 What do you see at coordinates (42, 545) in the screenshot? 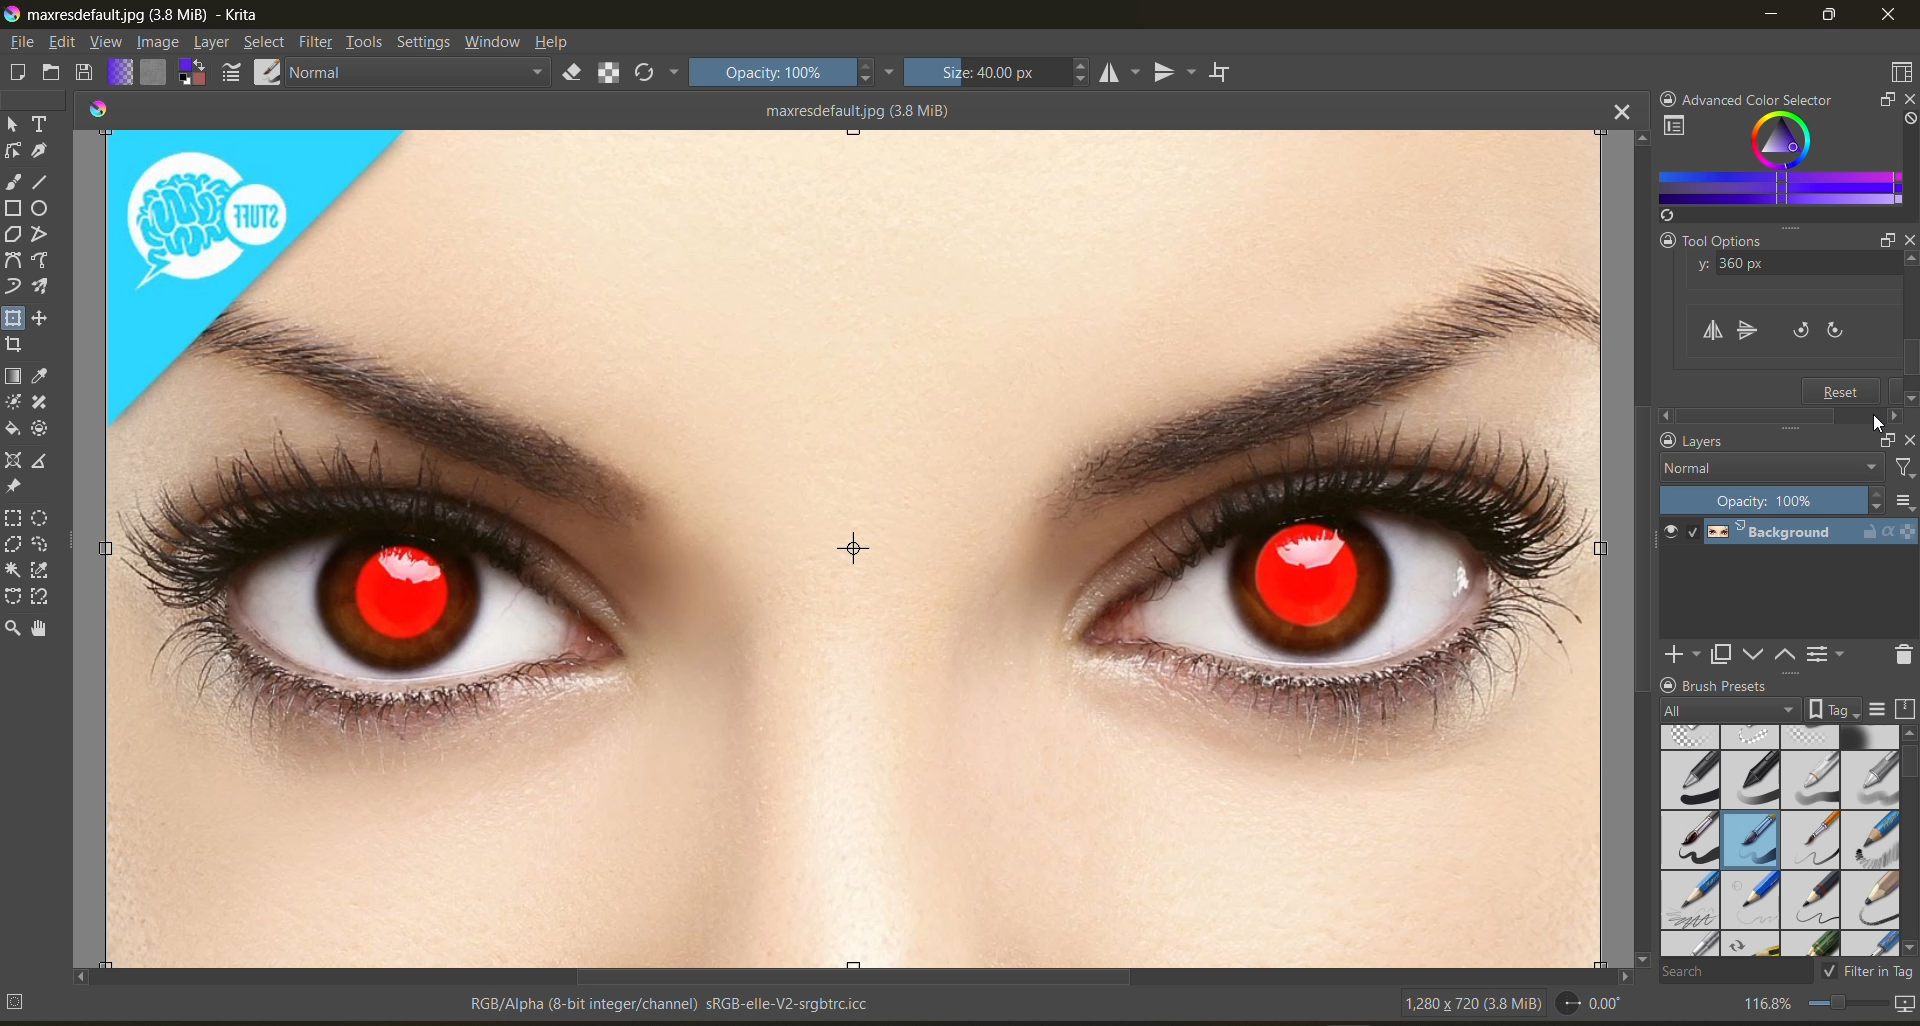
I see `tool` at bounding box center [42, 545].